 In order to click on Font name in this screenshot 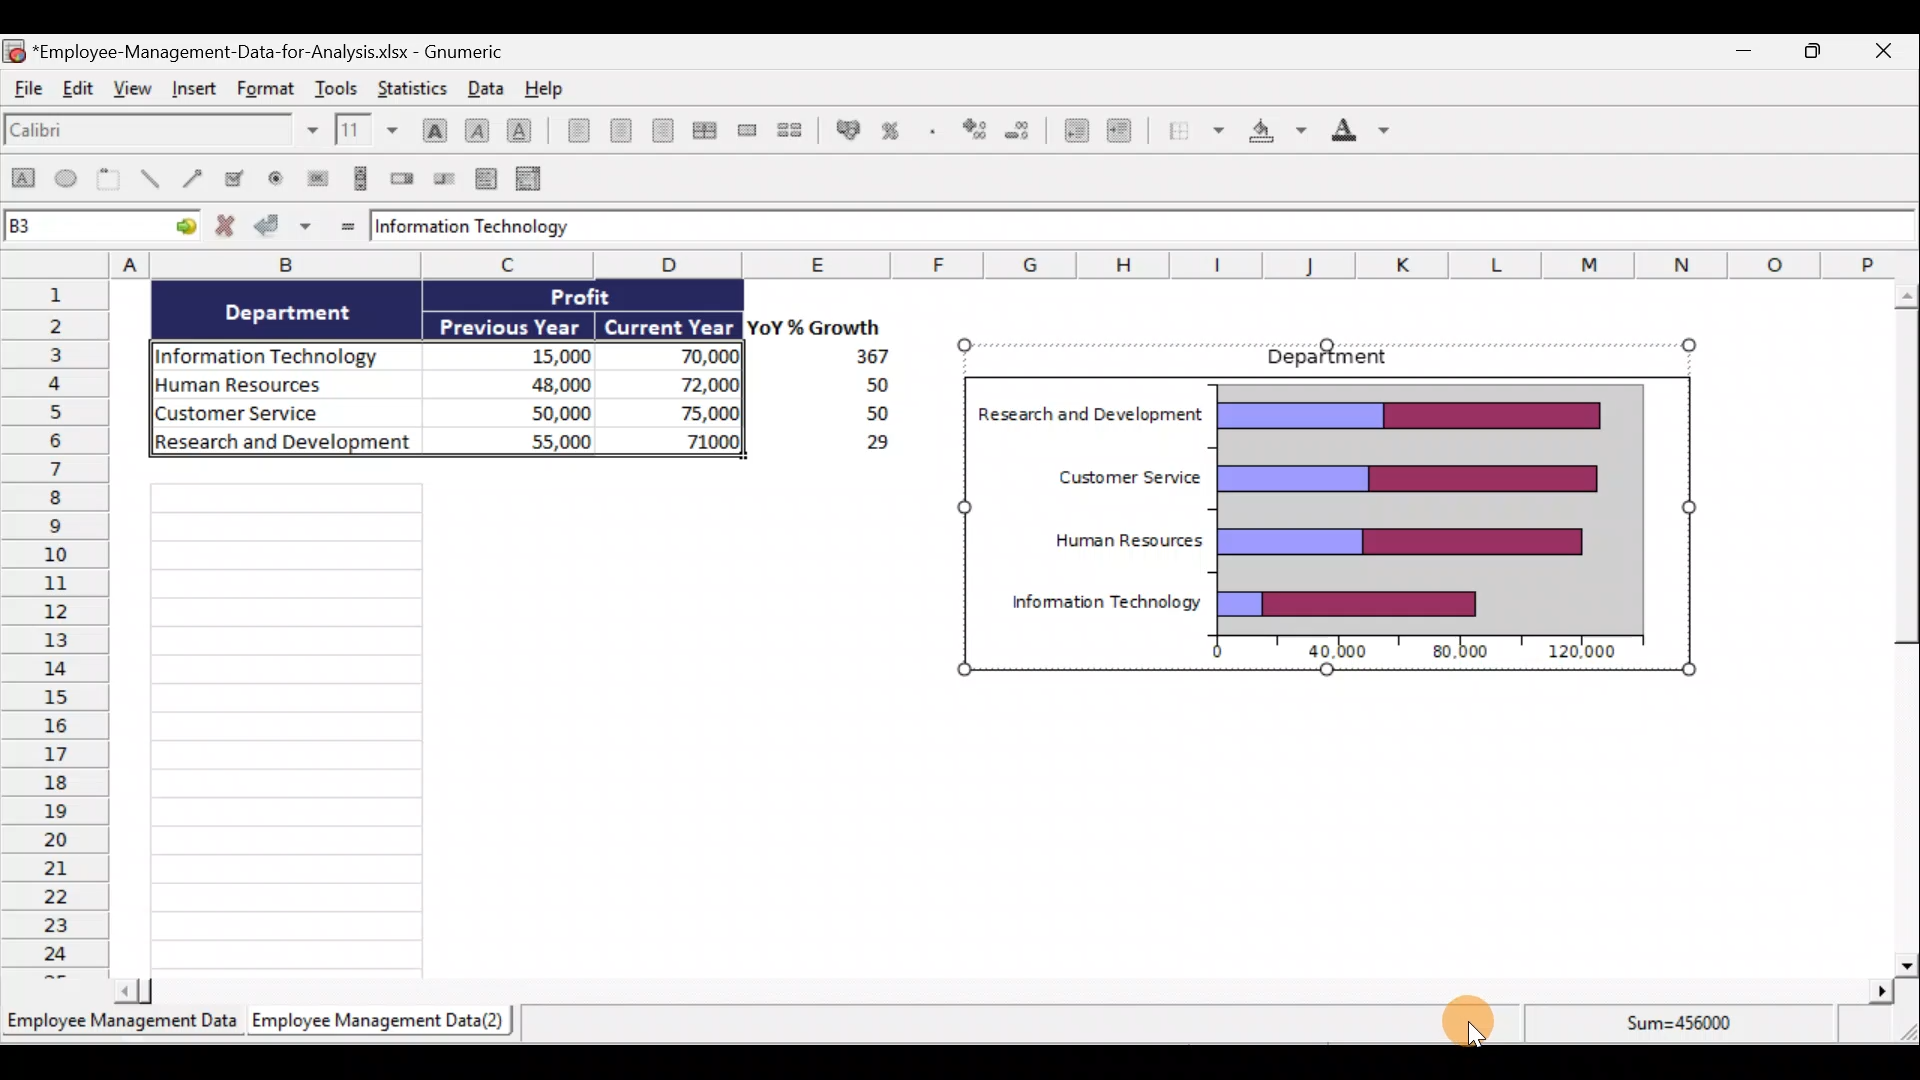, I will do `click(163, 132)`.